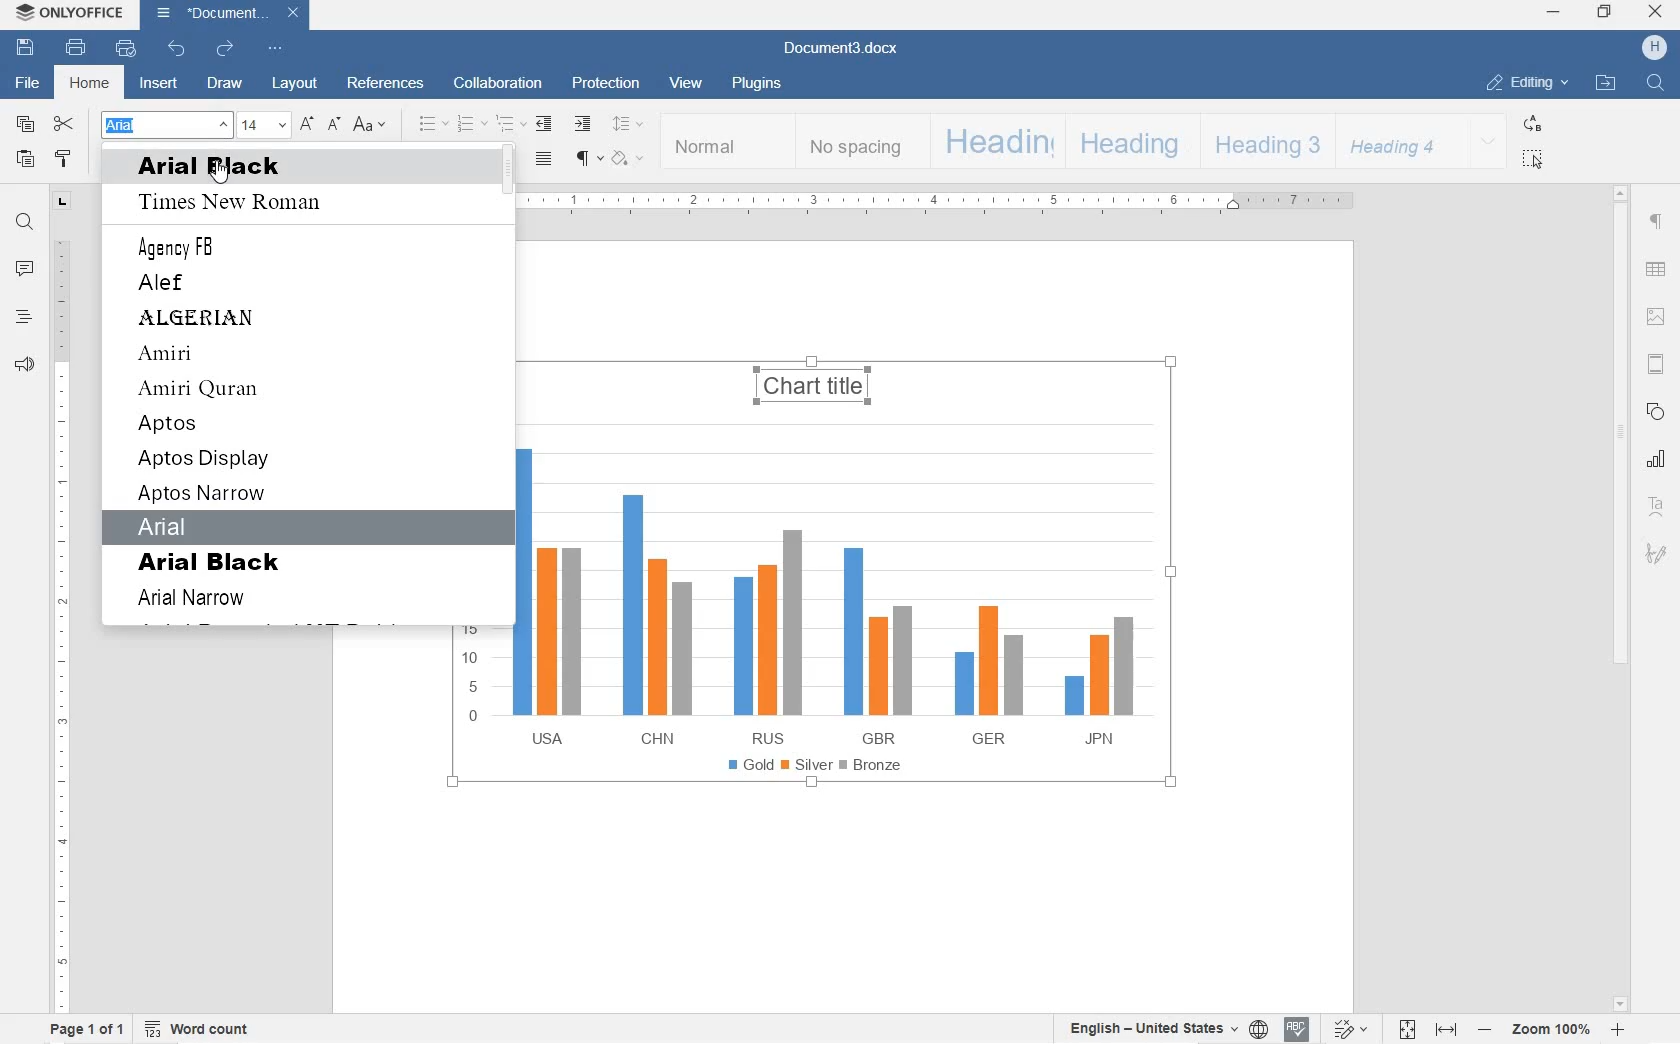  Describe the element at coordinates (1532, 160) in the screenshot. I see `SELECT ALL` at that location.